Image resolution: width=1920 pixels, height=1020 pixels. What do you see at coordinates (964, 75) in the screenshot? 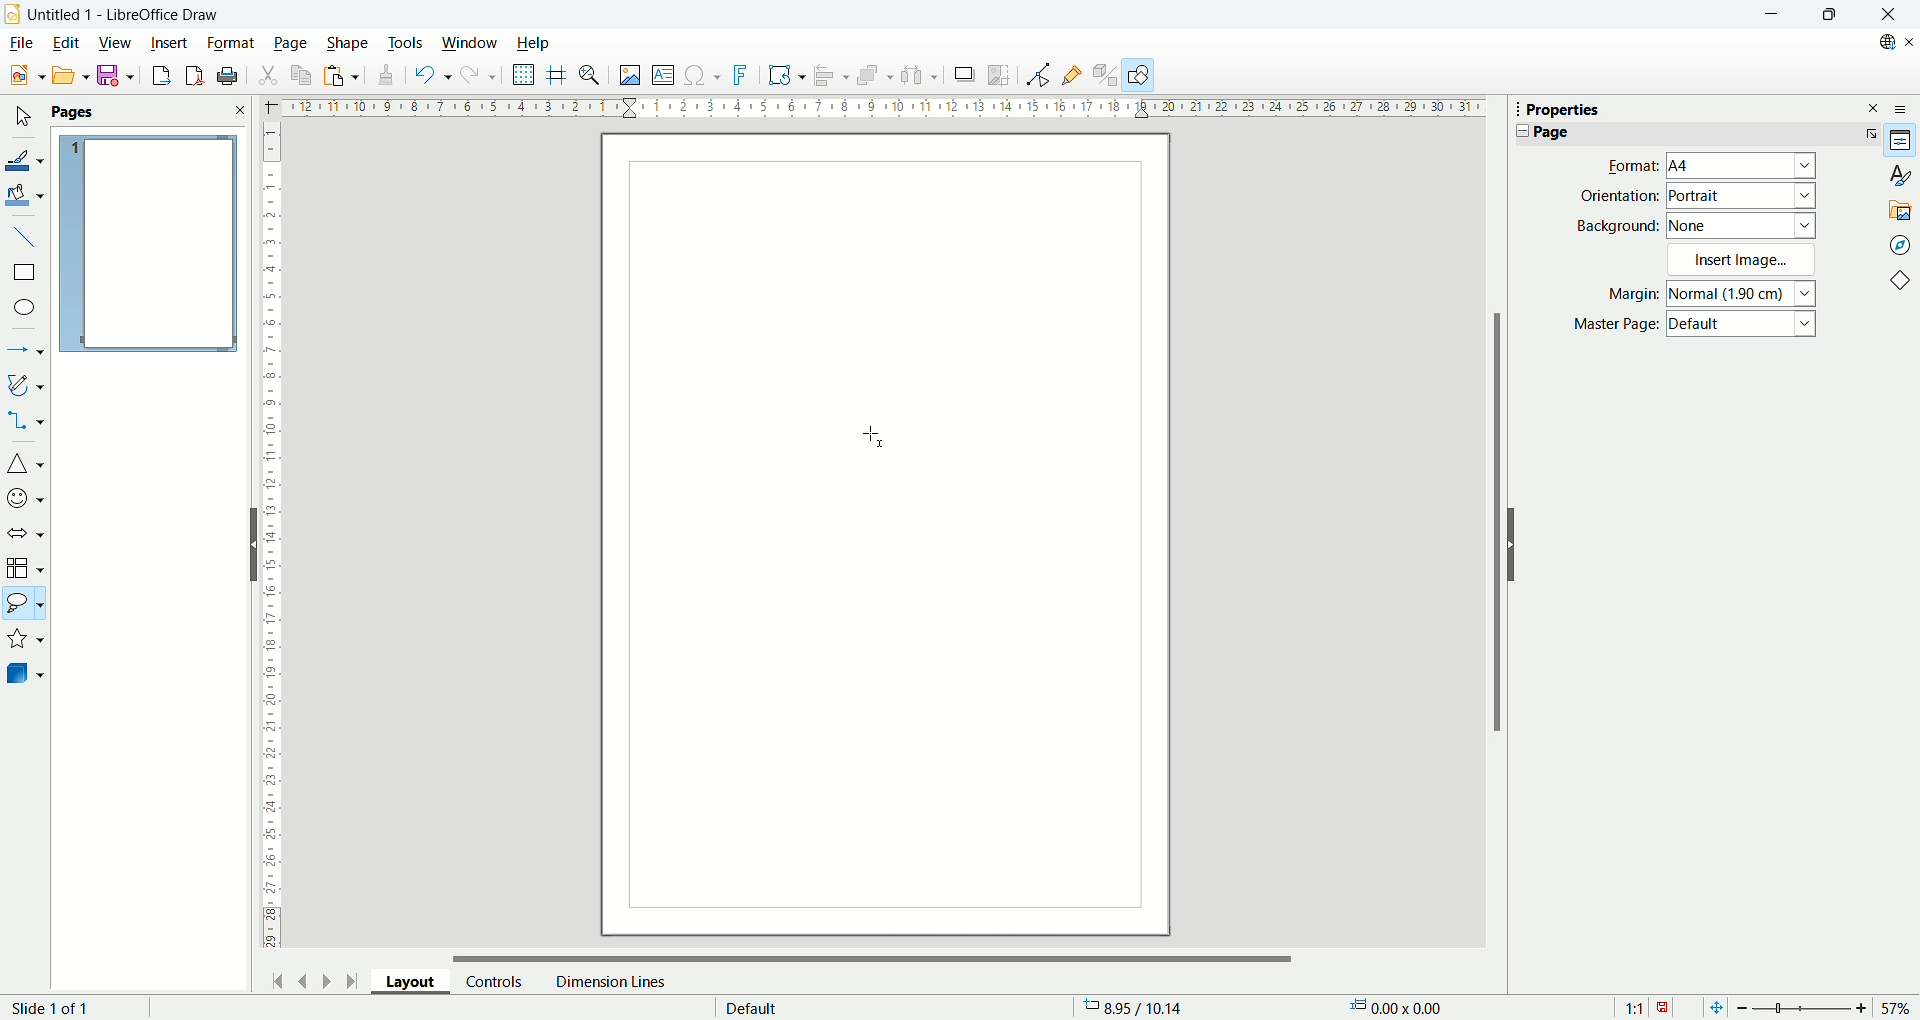
I see `shadow` at bounding box center [964, 75].